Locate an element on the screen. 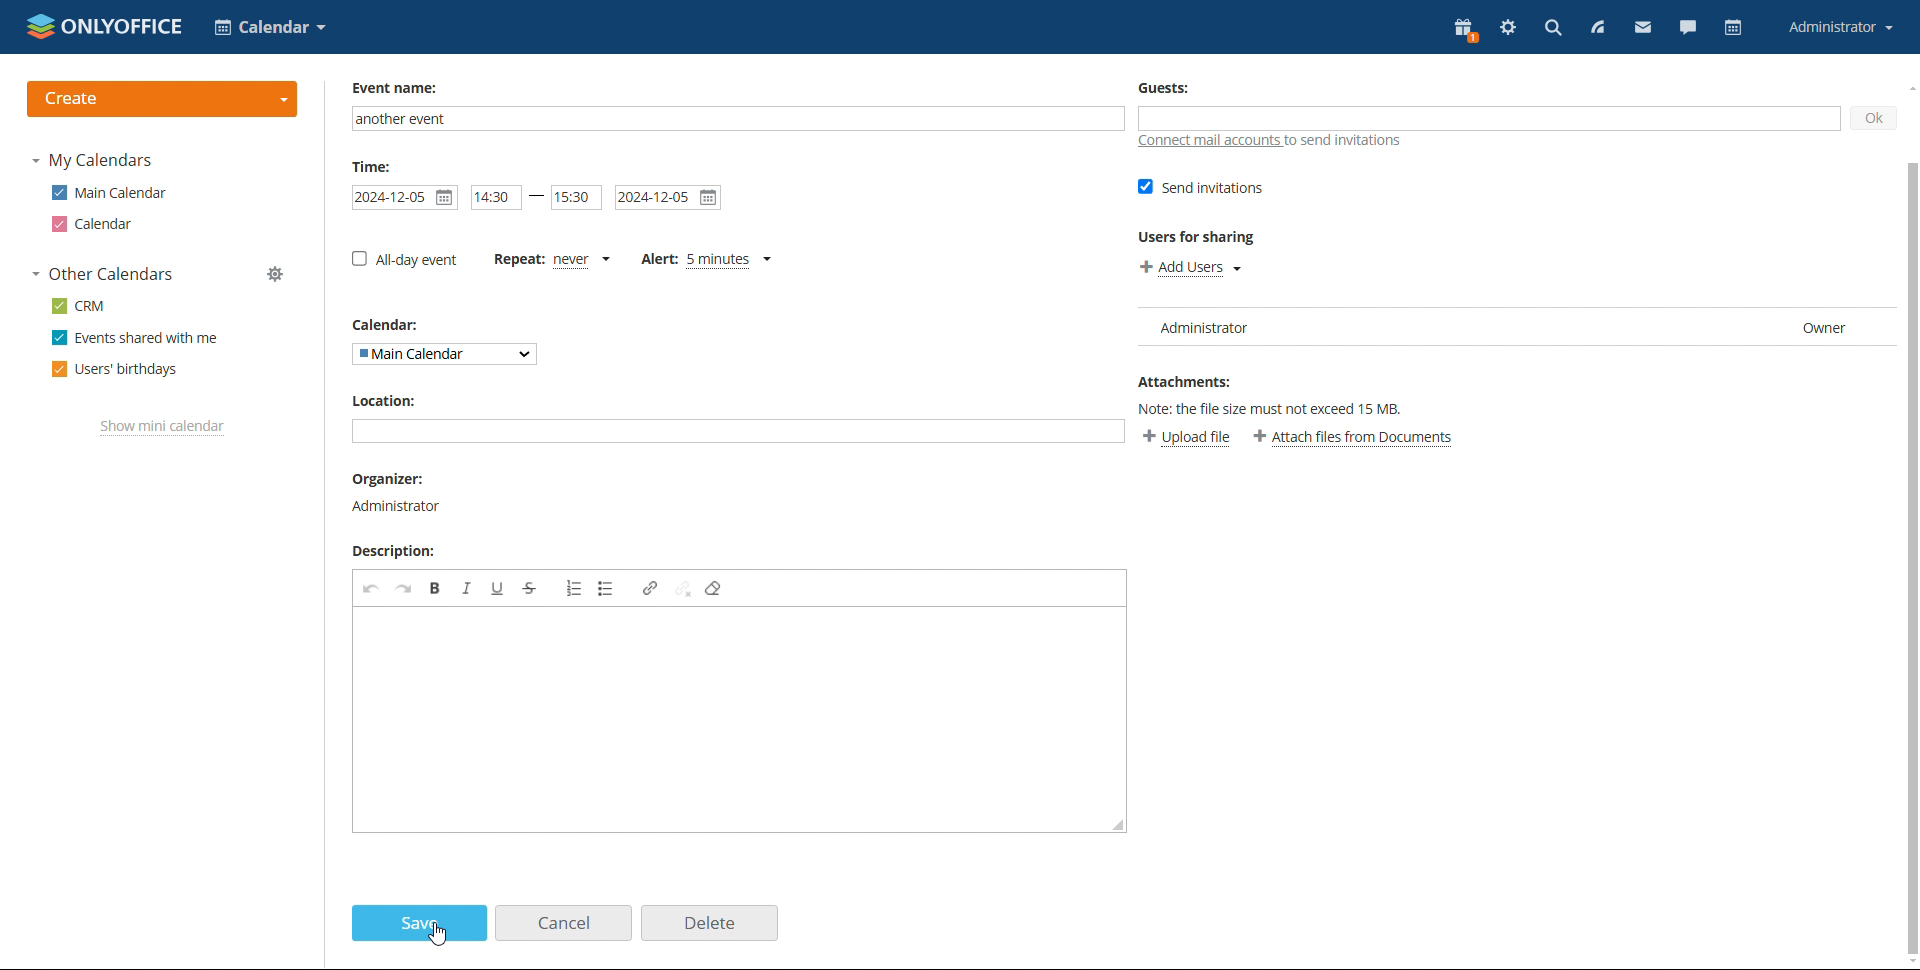 This screenshot has height=970, width=1920. edit description is located at coordinates (739, 719).